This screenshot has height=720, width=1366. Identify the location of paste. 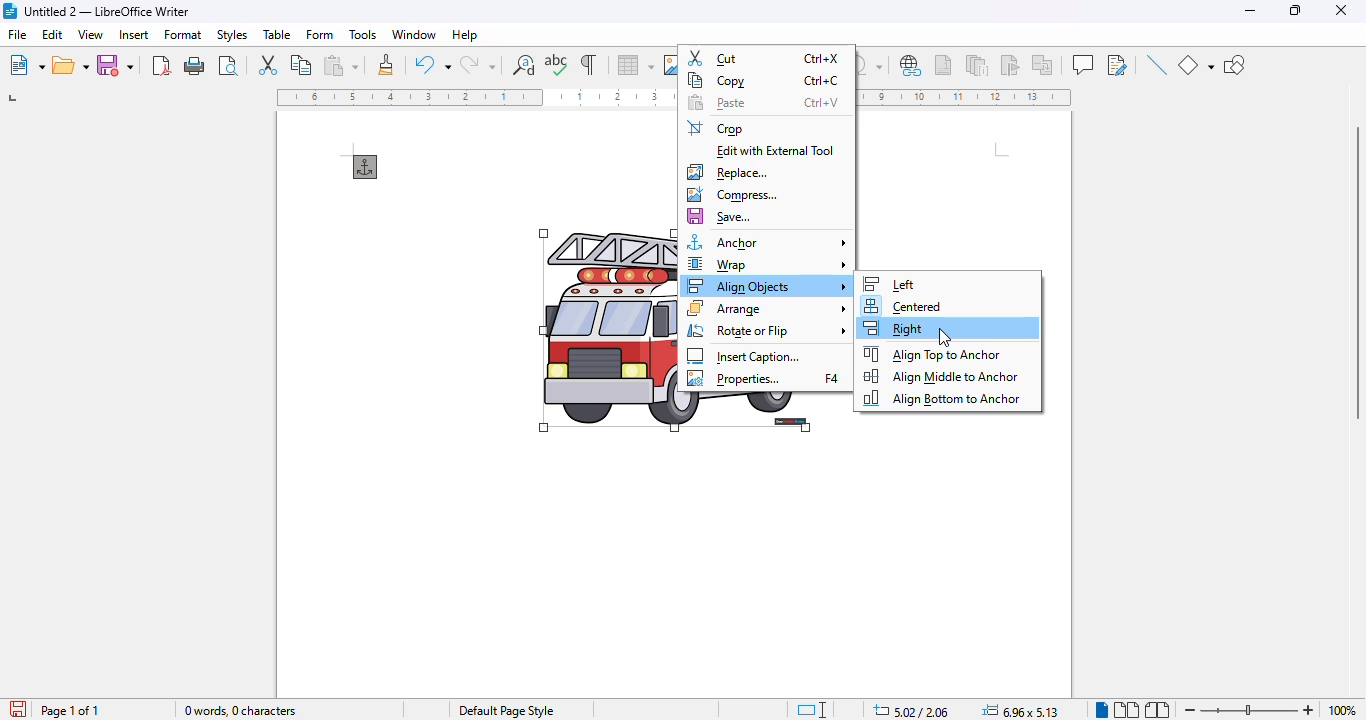
(763, 103).